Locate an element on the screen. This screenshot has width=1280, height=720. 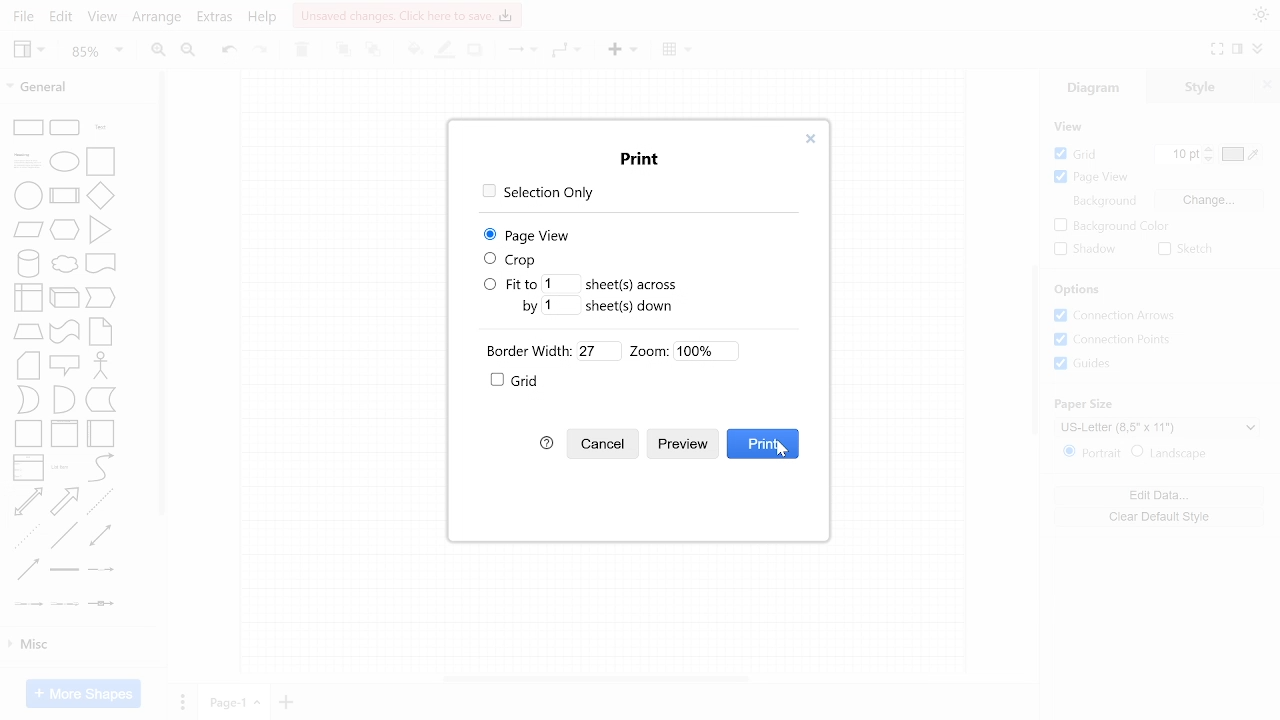
Input fit to sheet(s) across value is located at coordinates (561, 284).